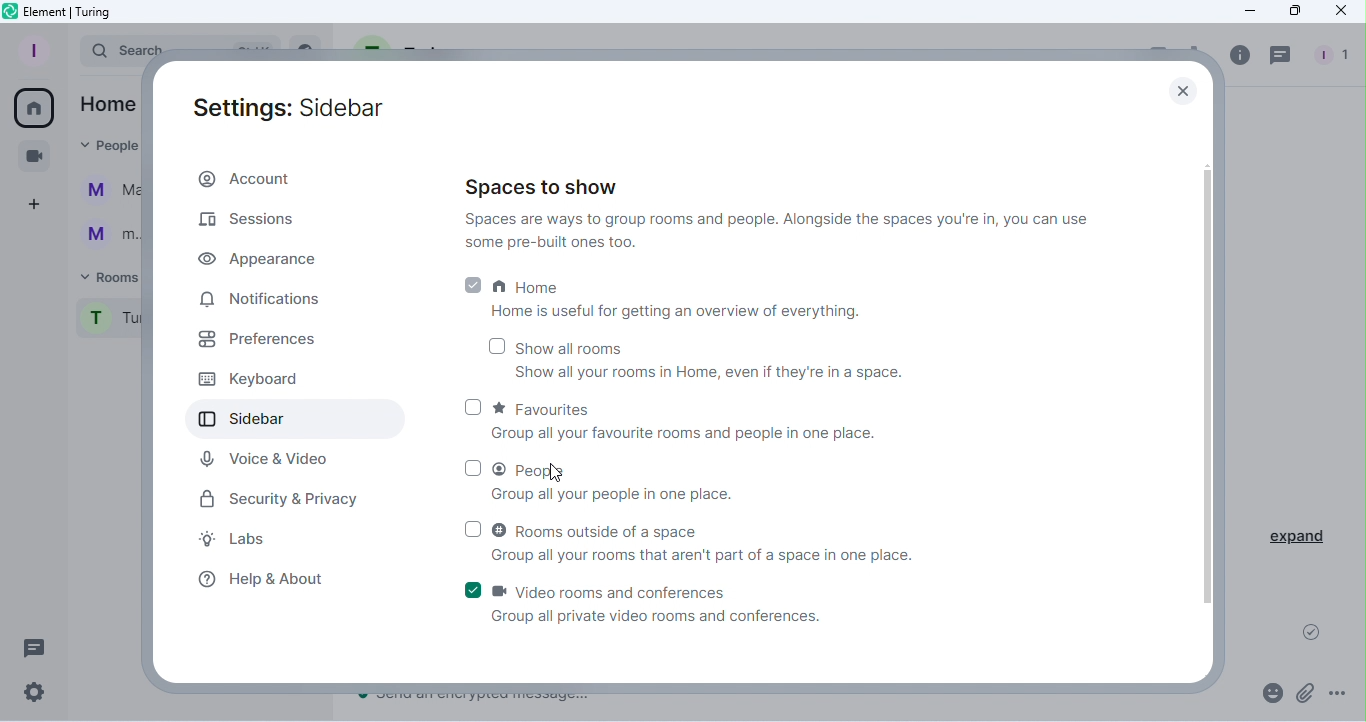 This screenshot has height=722, width=1366. Describe the element at coordinates (251, 179) in the screenshot. I see `Account` at that location.